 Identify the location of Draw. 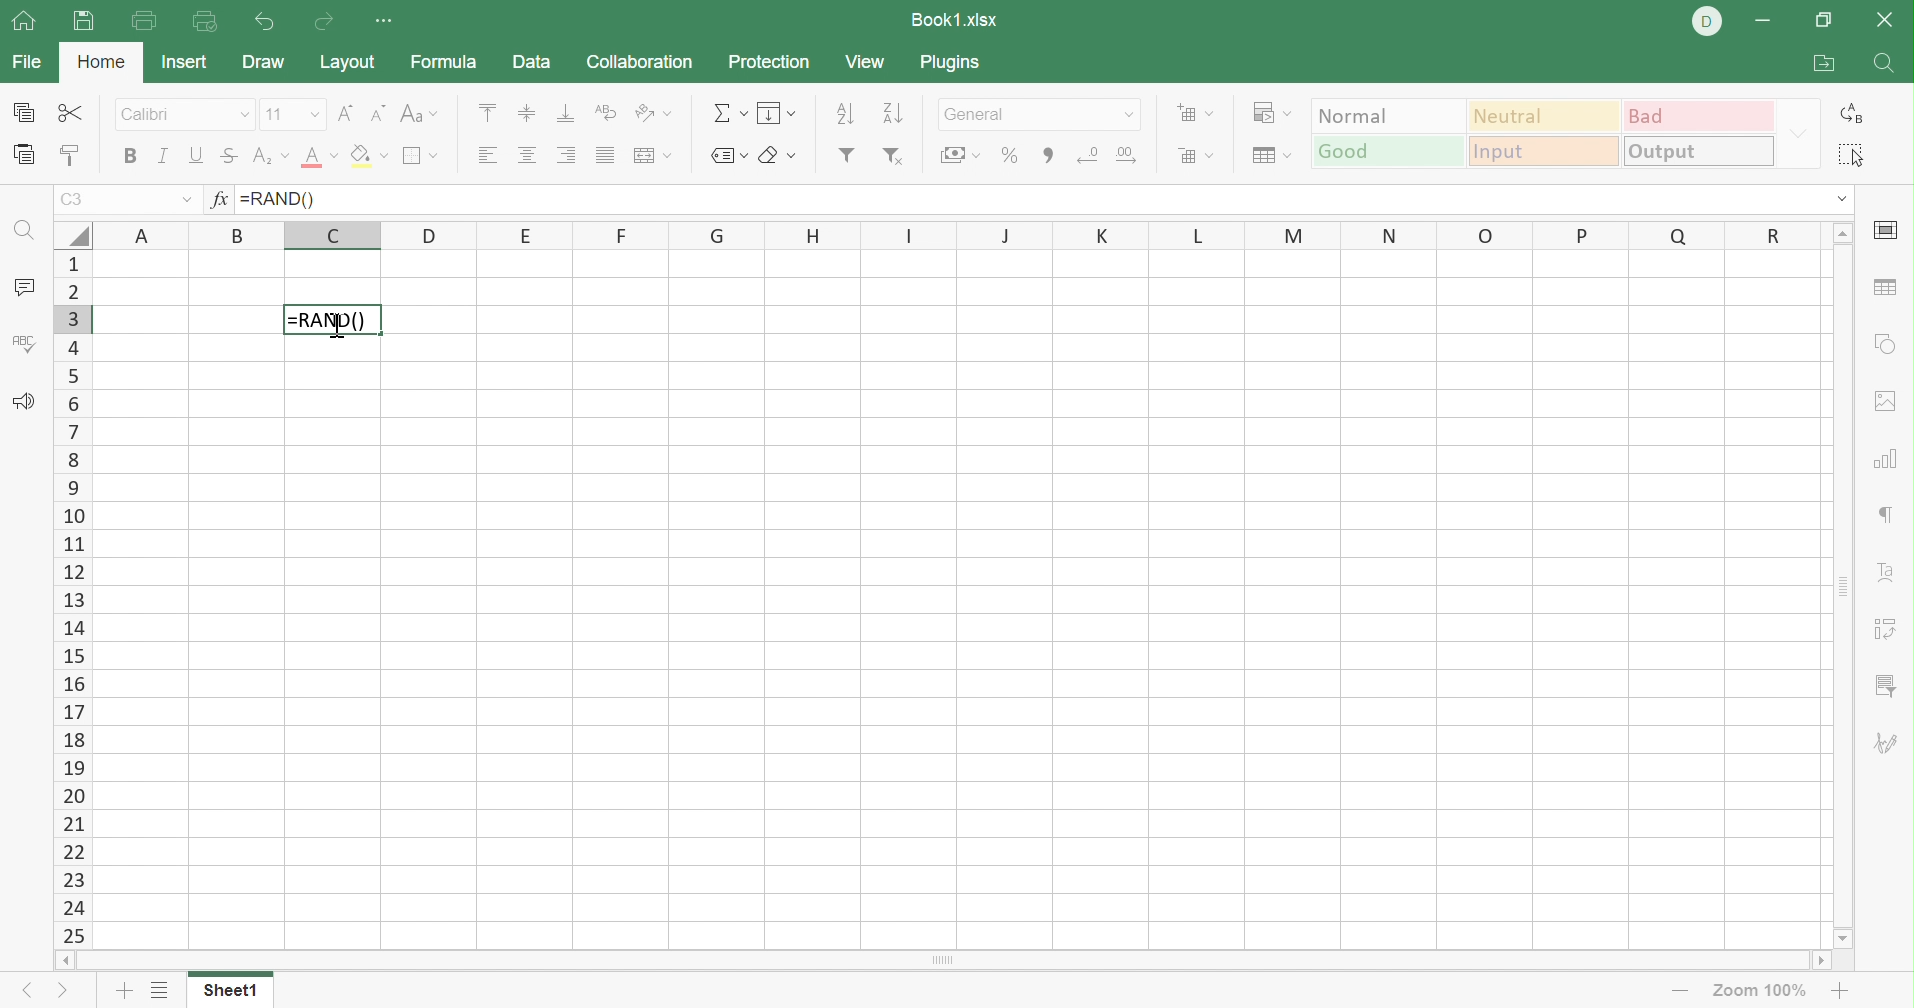
(262, 59).